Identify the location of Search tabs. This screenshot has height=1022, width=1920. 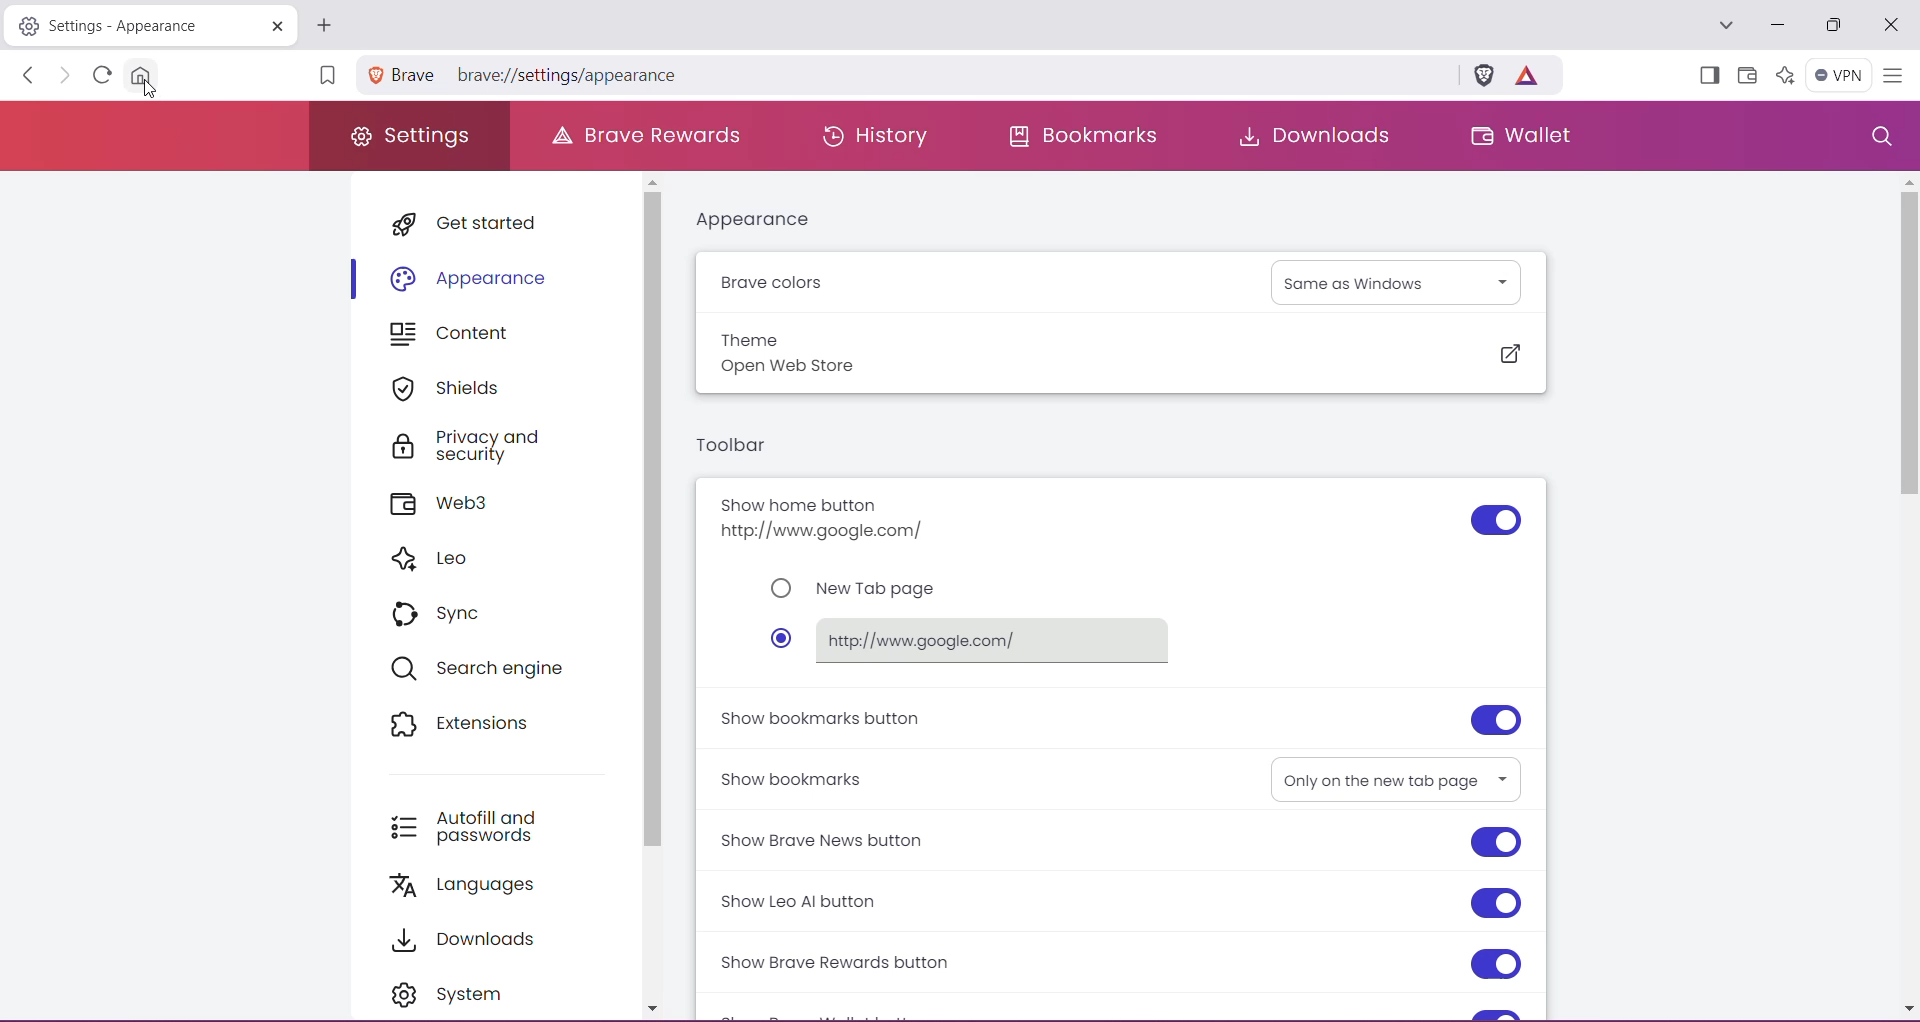
(1724, 26).